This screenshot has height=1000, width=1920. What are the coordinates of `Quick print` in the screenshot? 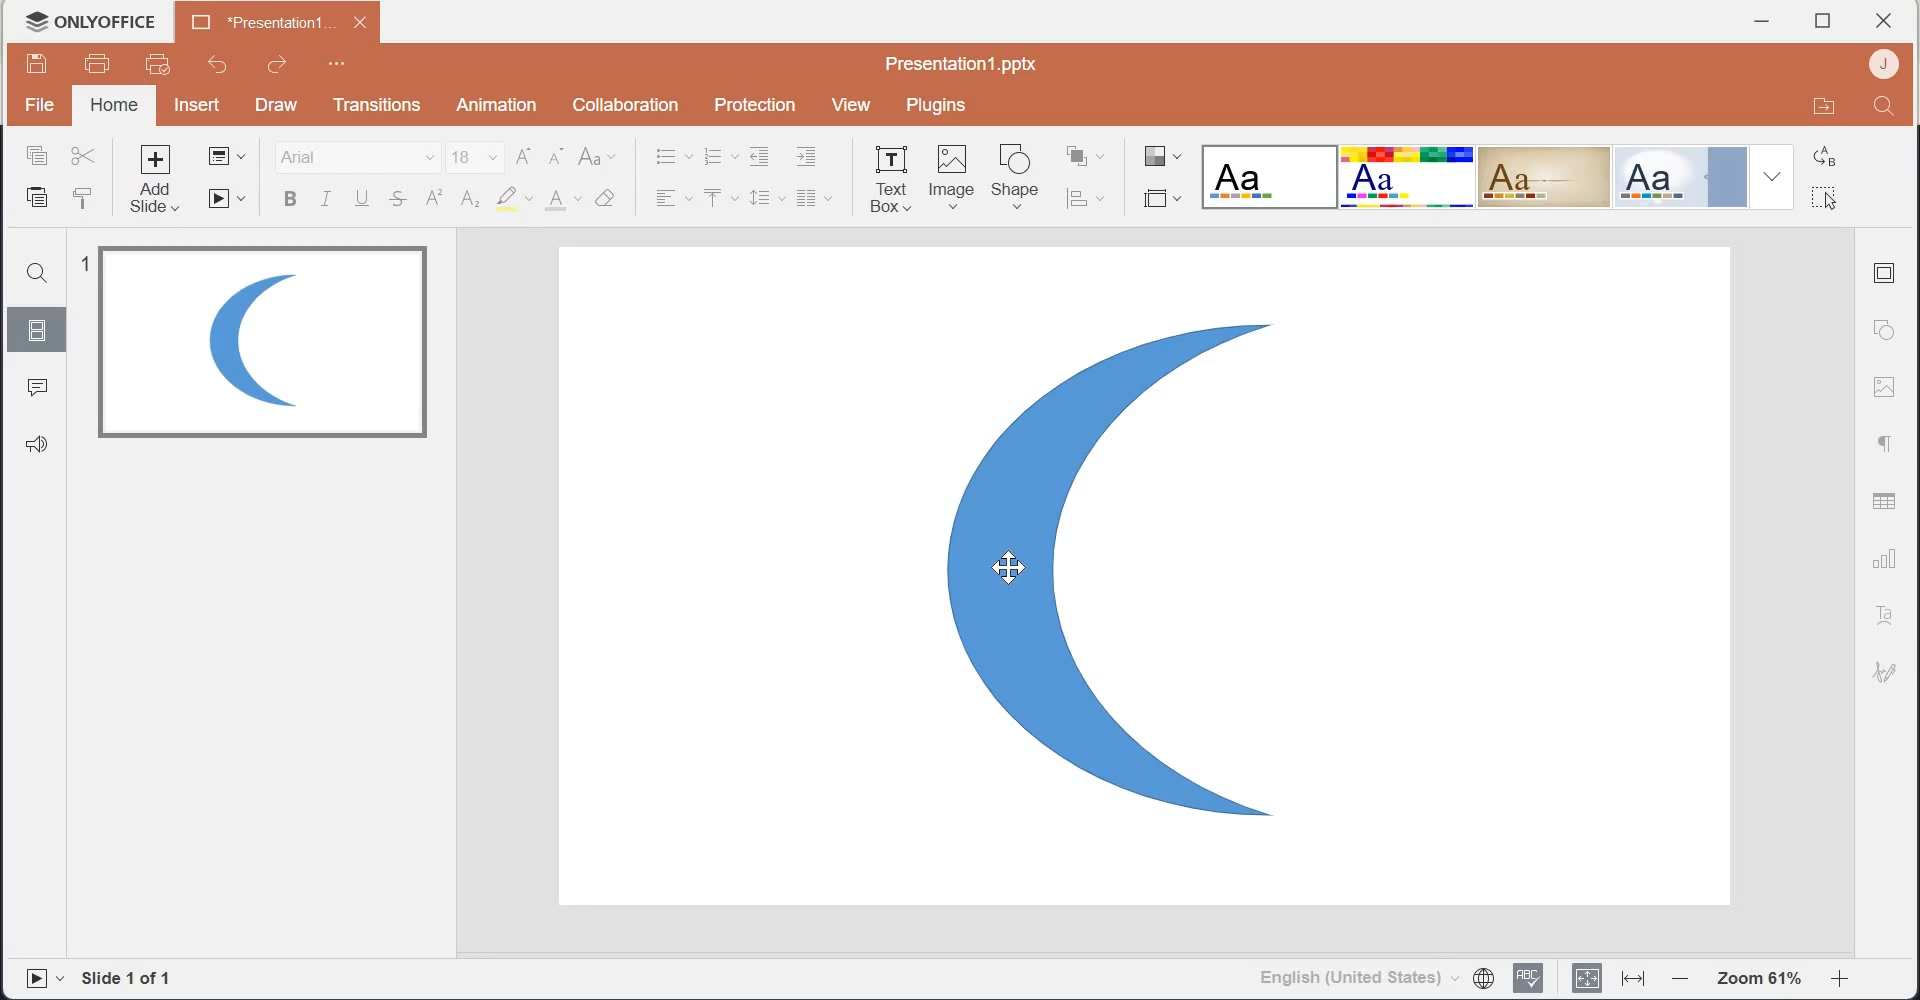 It's located at (153, 66).